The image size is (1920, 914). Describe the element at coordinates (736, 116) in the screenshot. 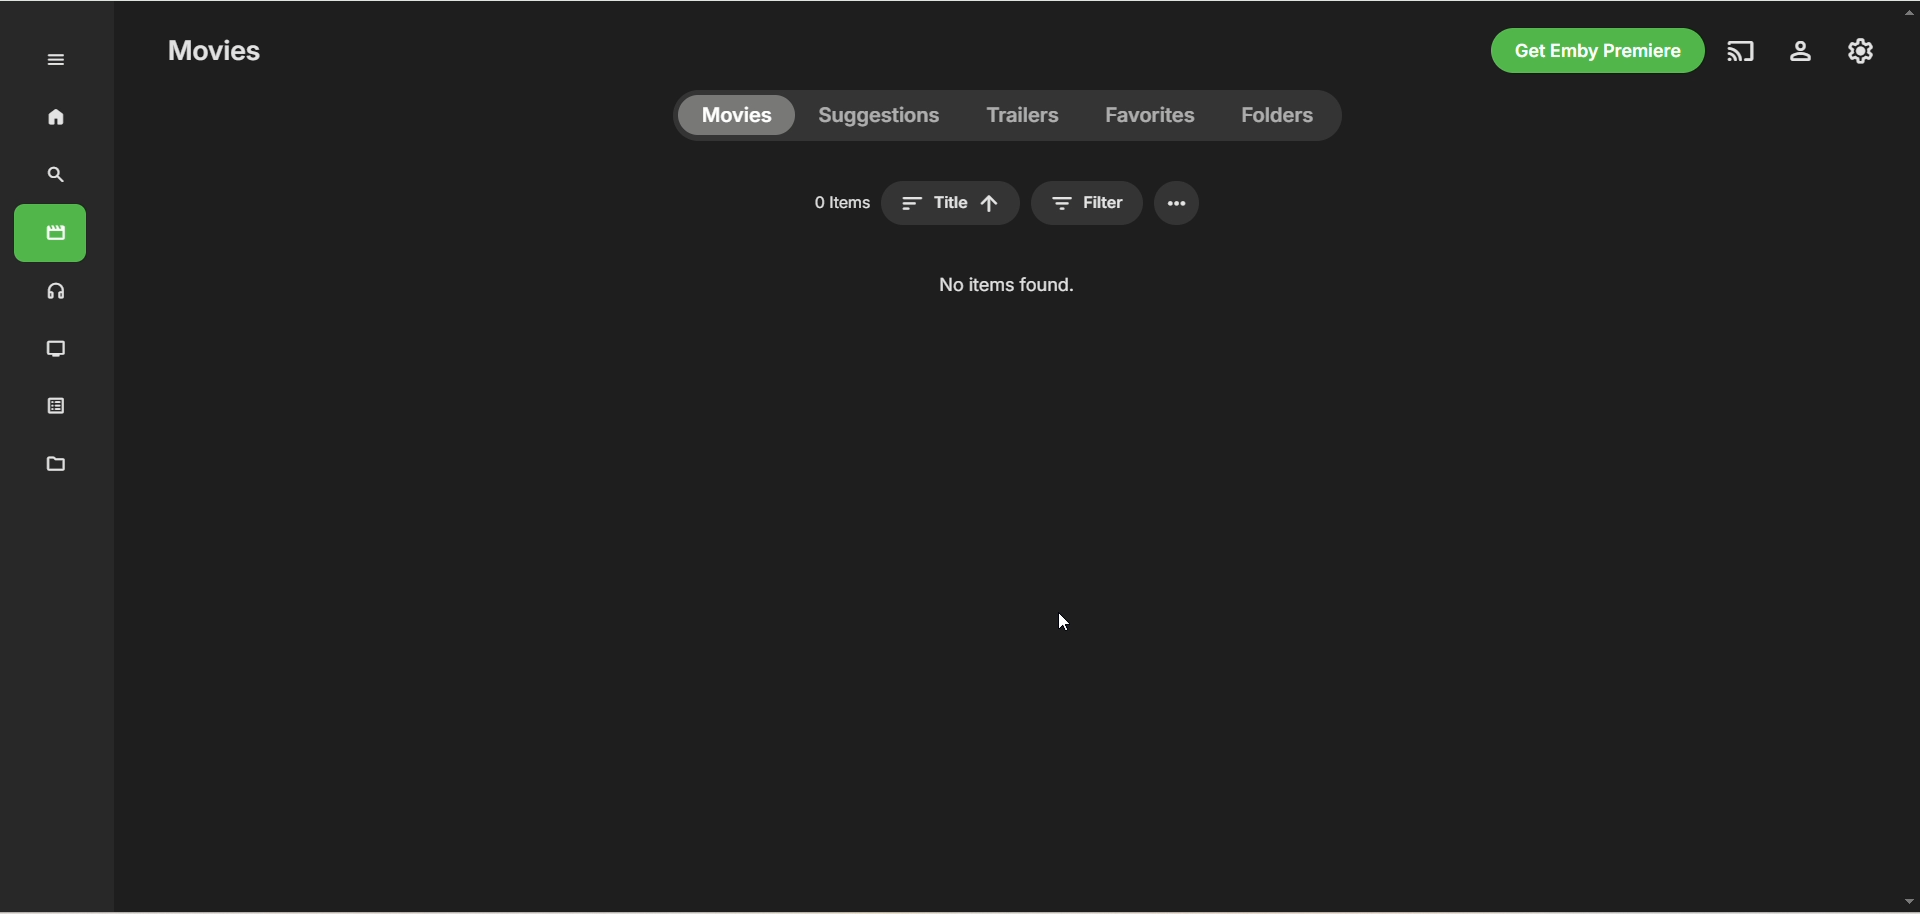

I see `movies` at that location.